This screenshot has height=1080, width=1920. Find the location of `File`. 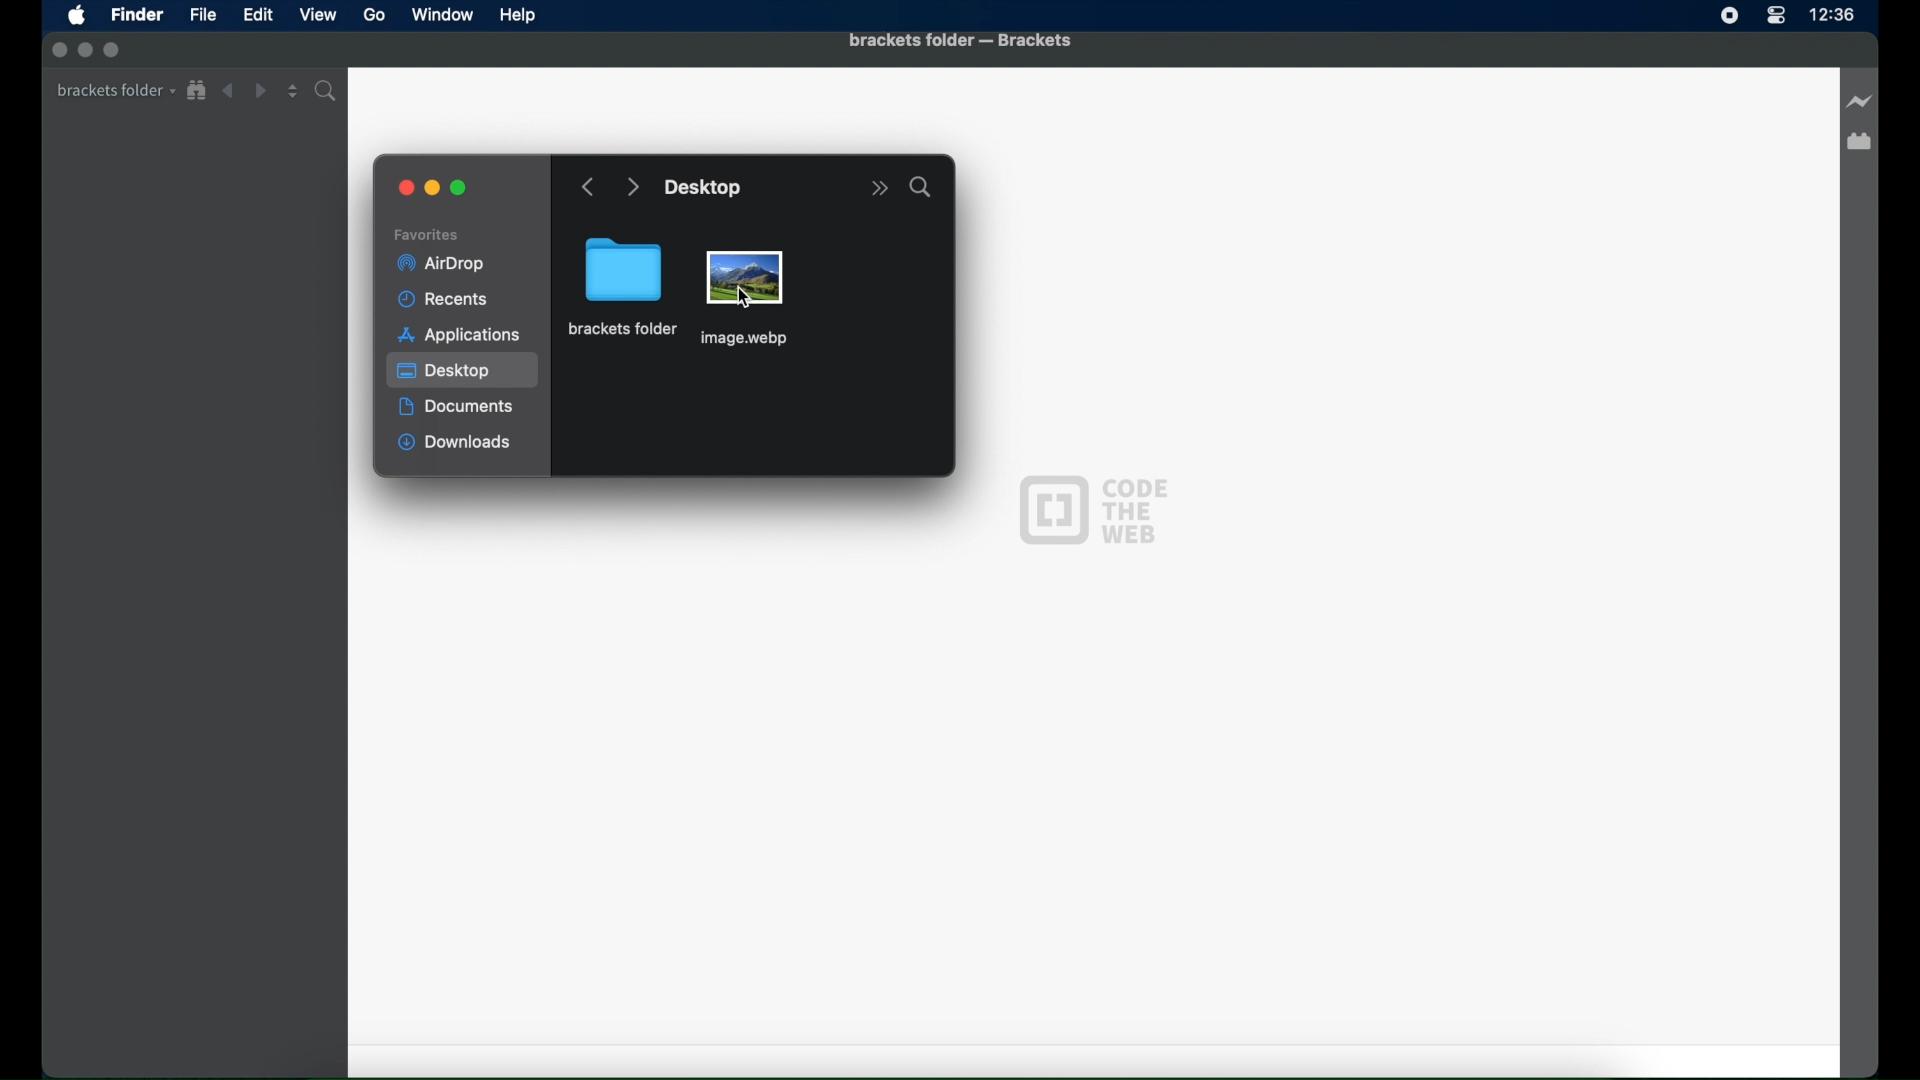

File is located at coordinates (203, 14).